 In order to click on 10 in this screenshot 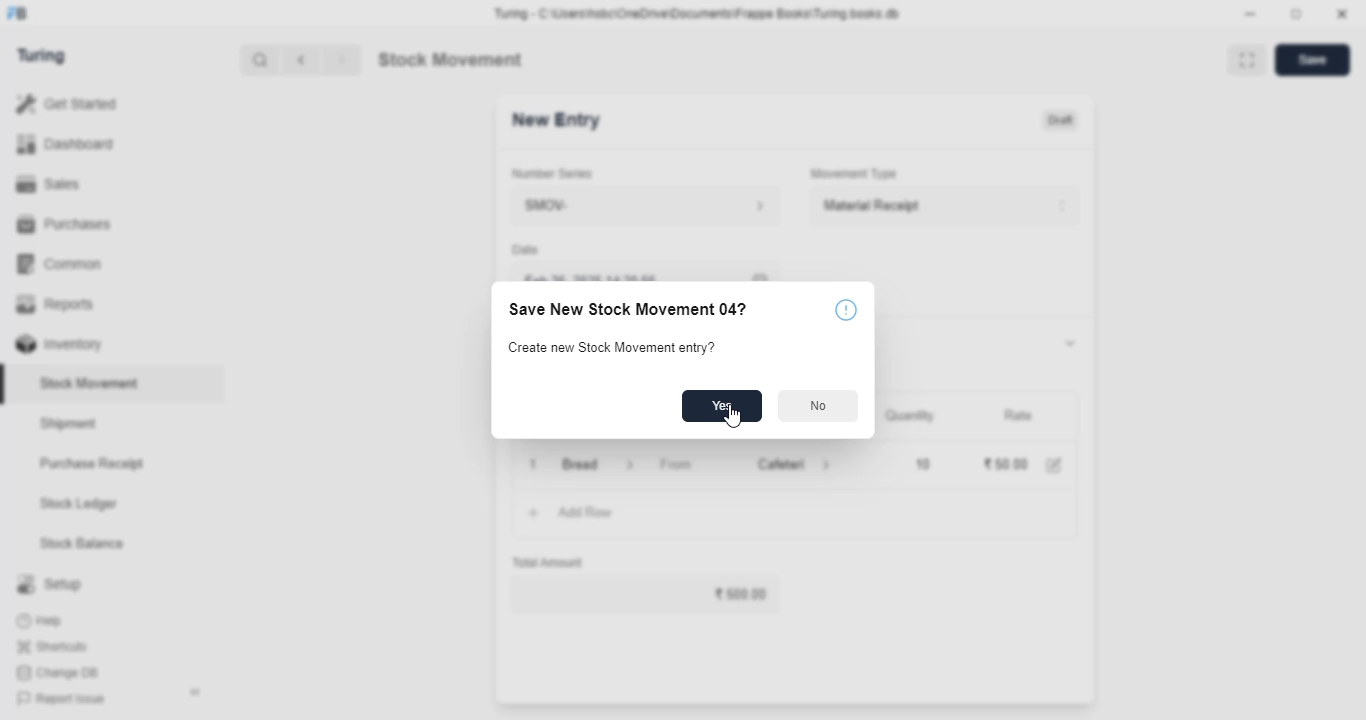, I will do `click(923, 465)`.